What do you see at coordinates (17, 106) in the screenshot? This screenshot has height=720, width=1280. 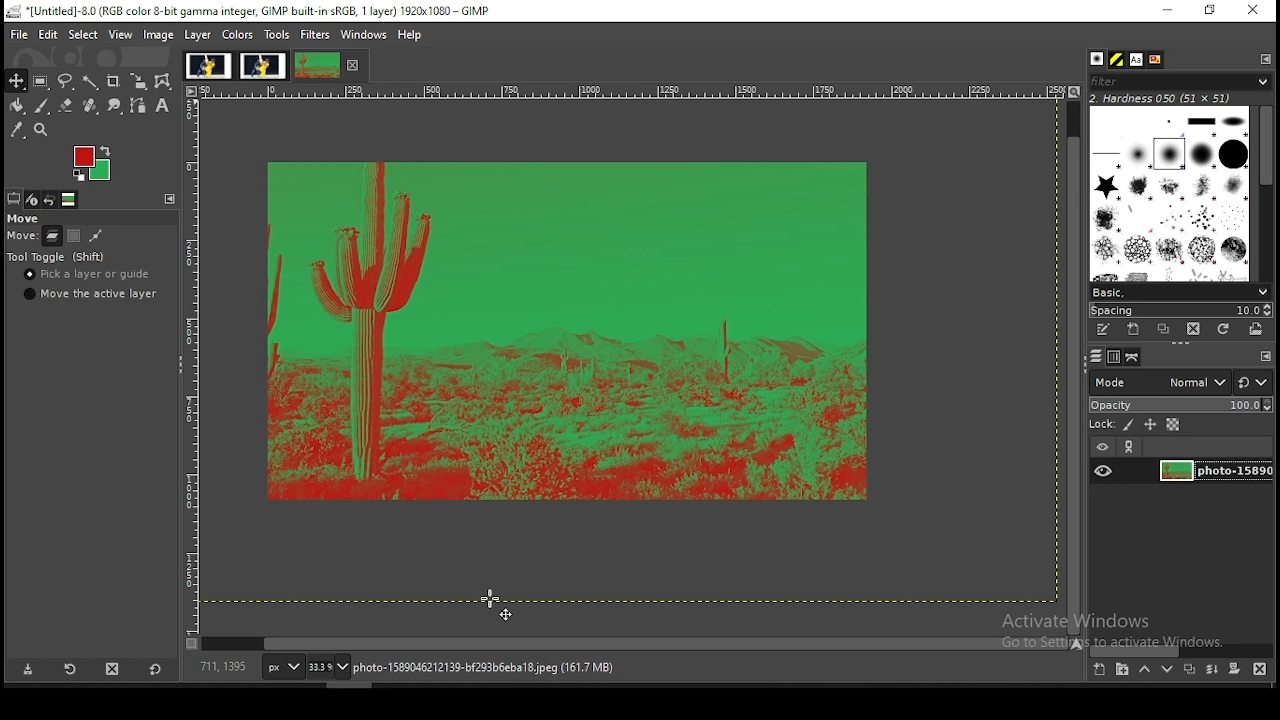 I see `paint bucket tool` at bounding box center [17, 106].